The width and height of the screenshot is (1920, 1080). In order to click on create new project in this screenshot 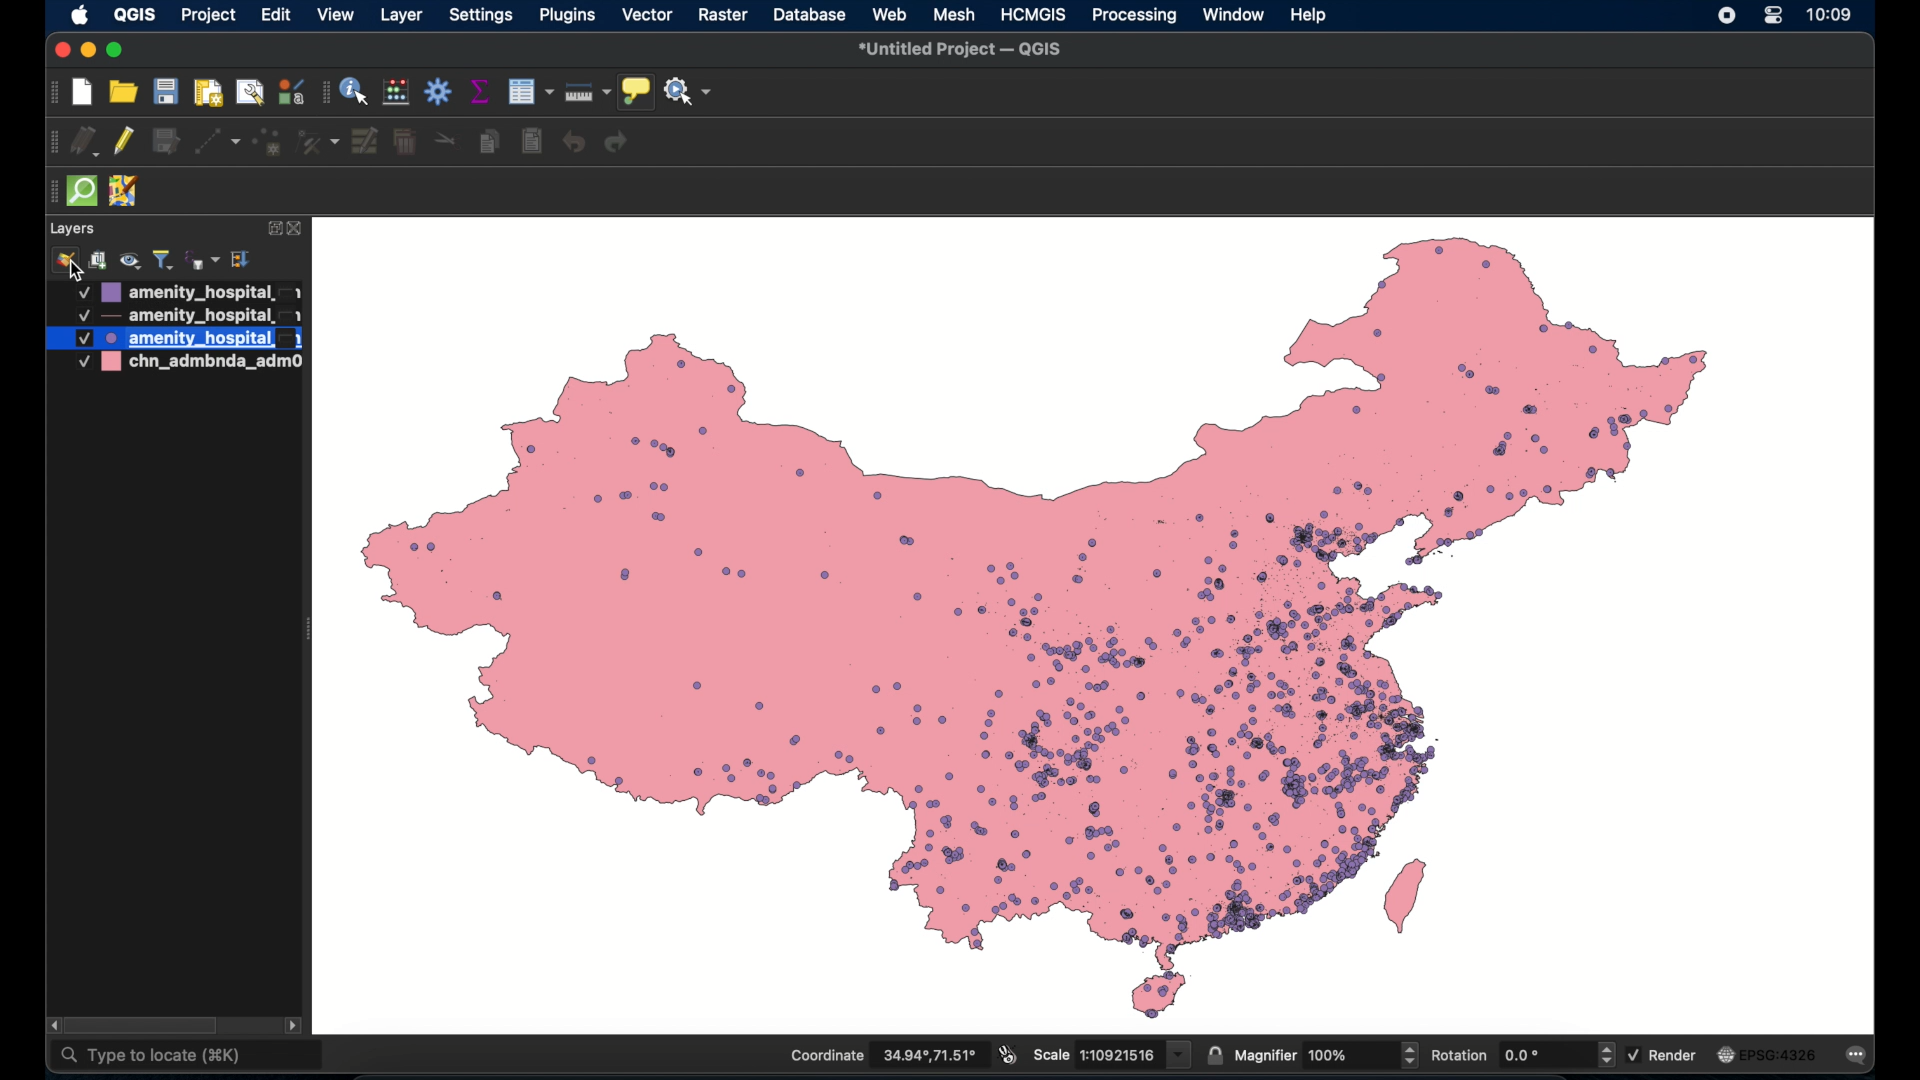, I will do `click(81, 91)`.